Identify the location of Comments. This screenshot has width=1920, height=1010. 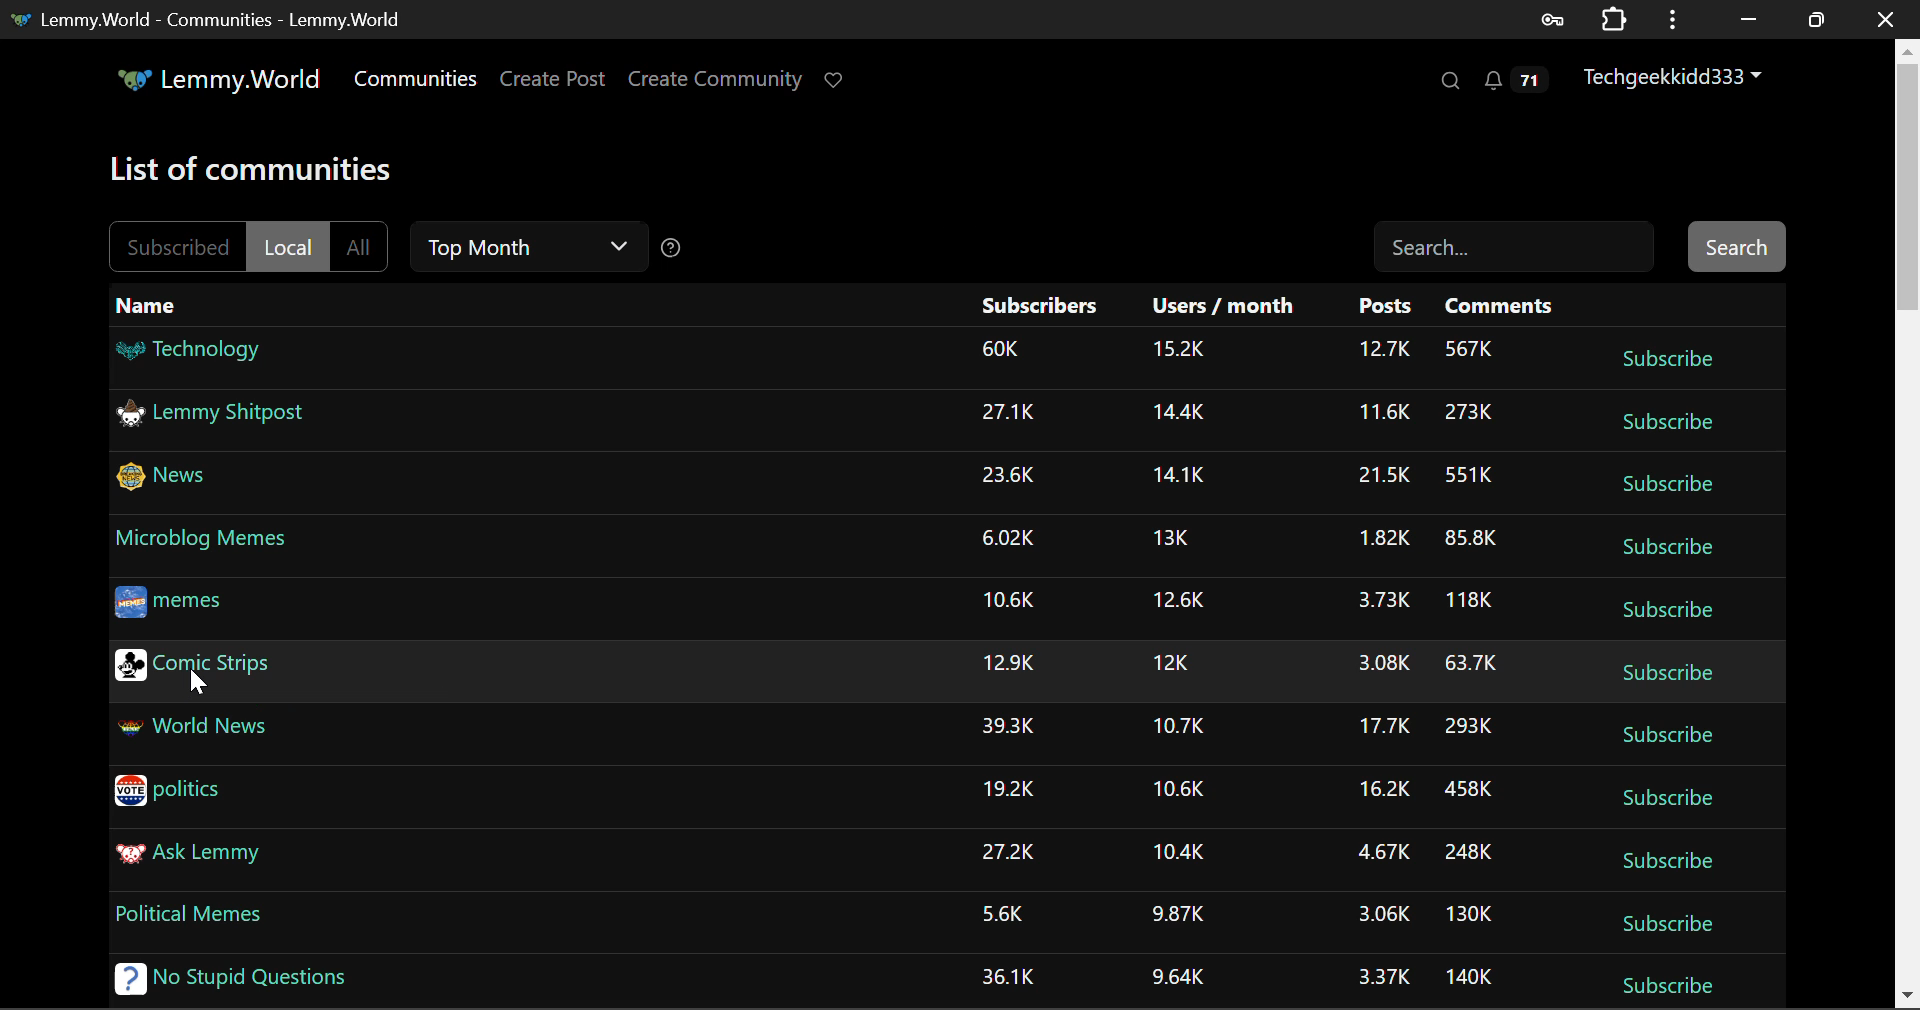
(1501, 307).